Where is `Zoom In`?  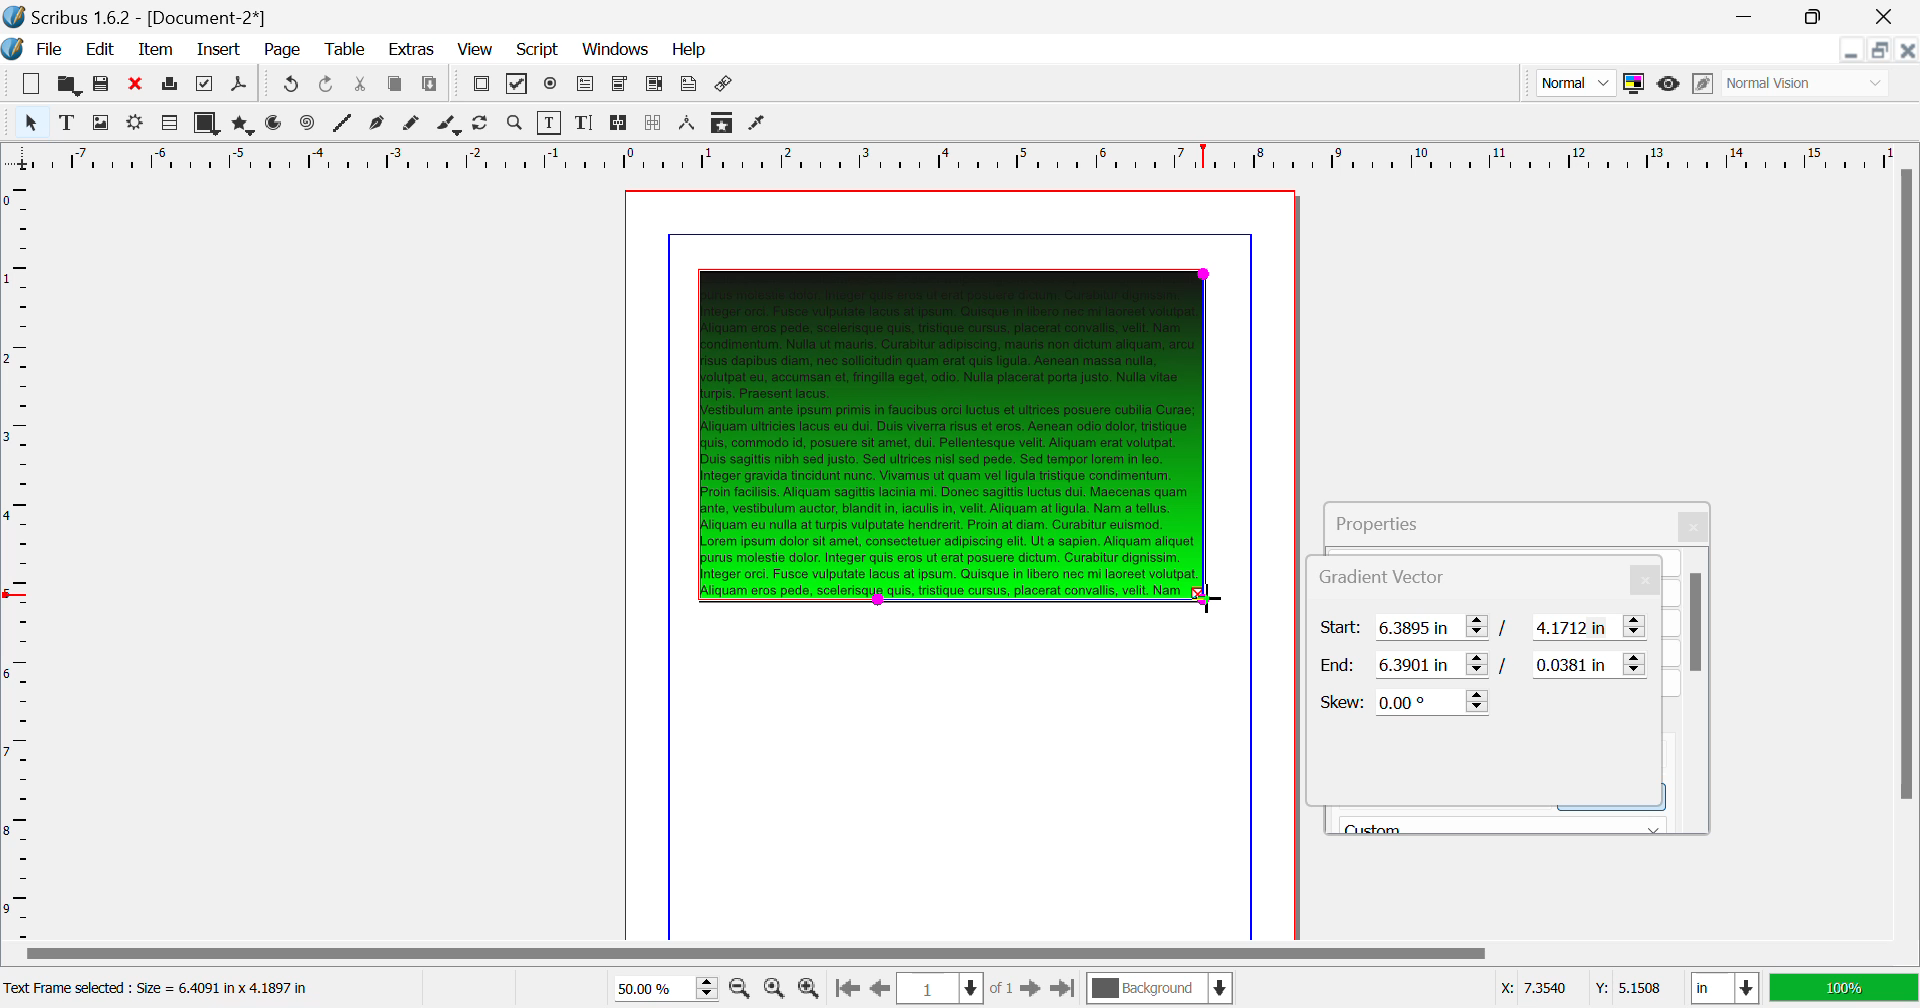
Zoom In is located at coordinates (810, 989).